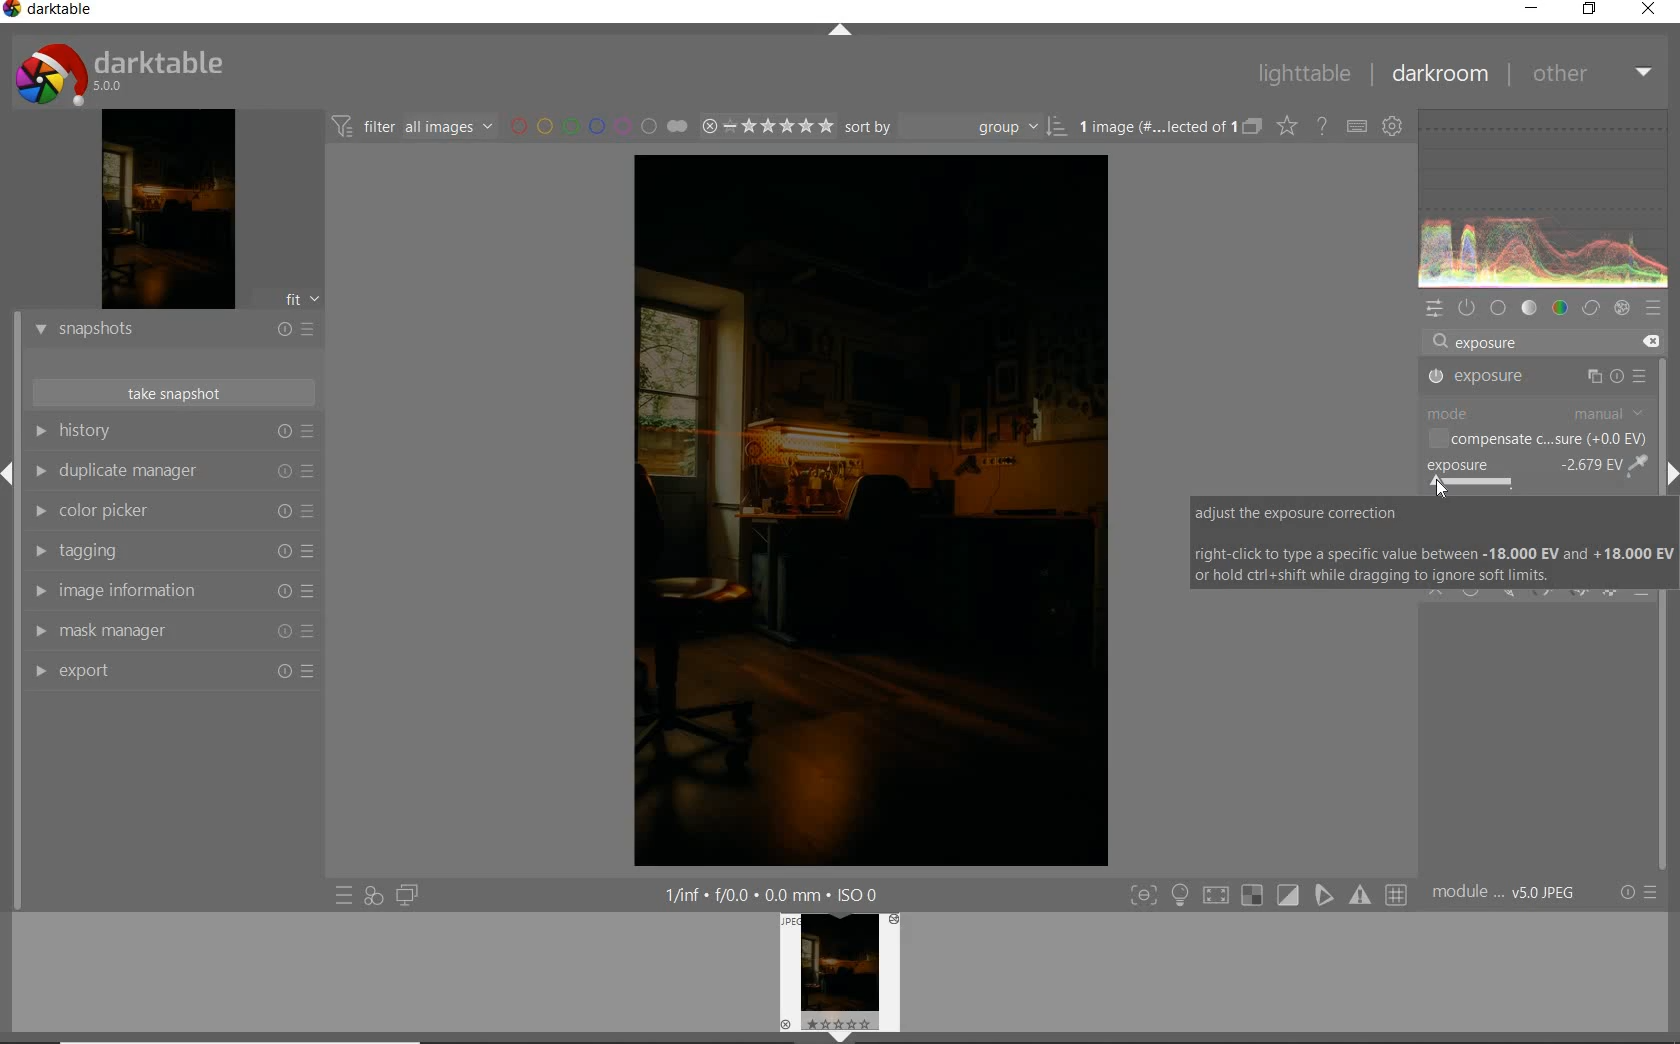 The image size is (1680, 1044). What do you see at coordinates (1622, 307) in the screenshot?
I see `effect` at bounding box center [1622, 307].